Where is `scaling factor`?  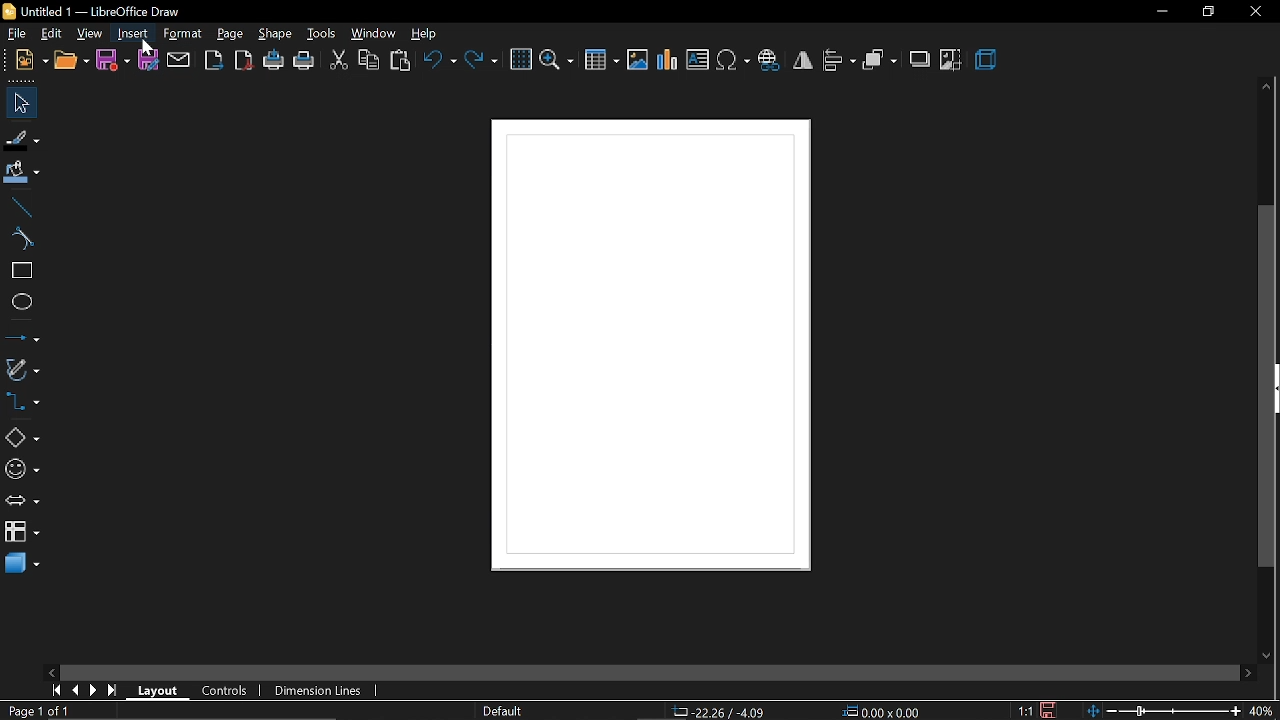
scaling factor is located at coordinates (1025, 712).